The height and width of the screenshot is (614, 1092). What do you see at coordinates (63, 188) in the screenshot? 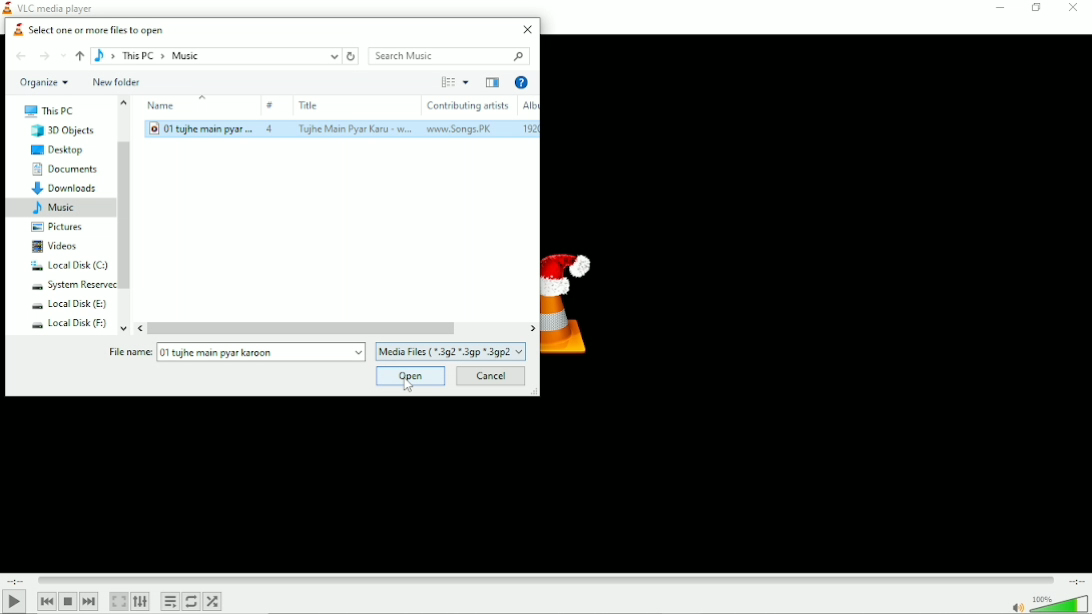
I see `Downloads` at bounding box center [63, 188].